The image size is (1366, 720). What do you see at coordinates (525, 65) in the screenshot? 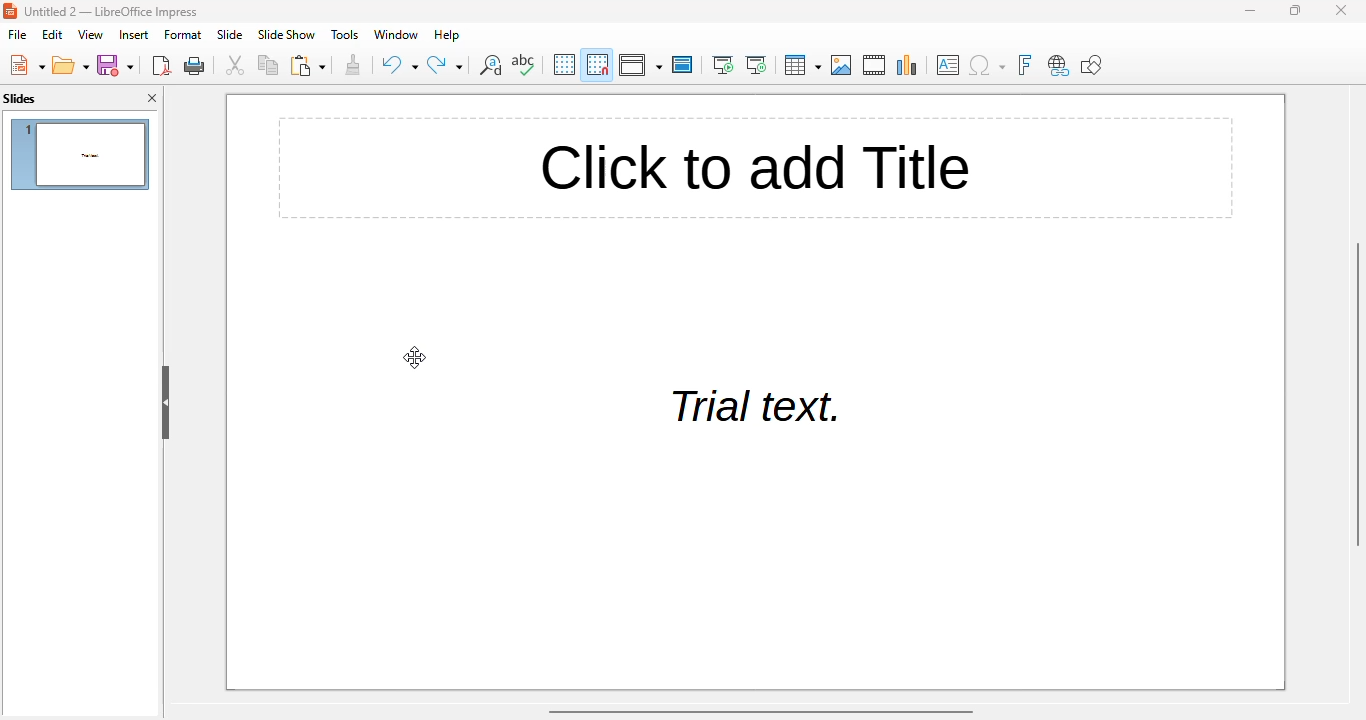
I see `spelling` at bounding box center [525, 65].